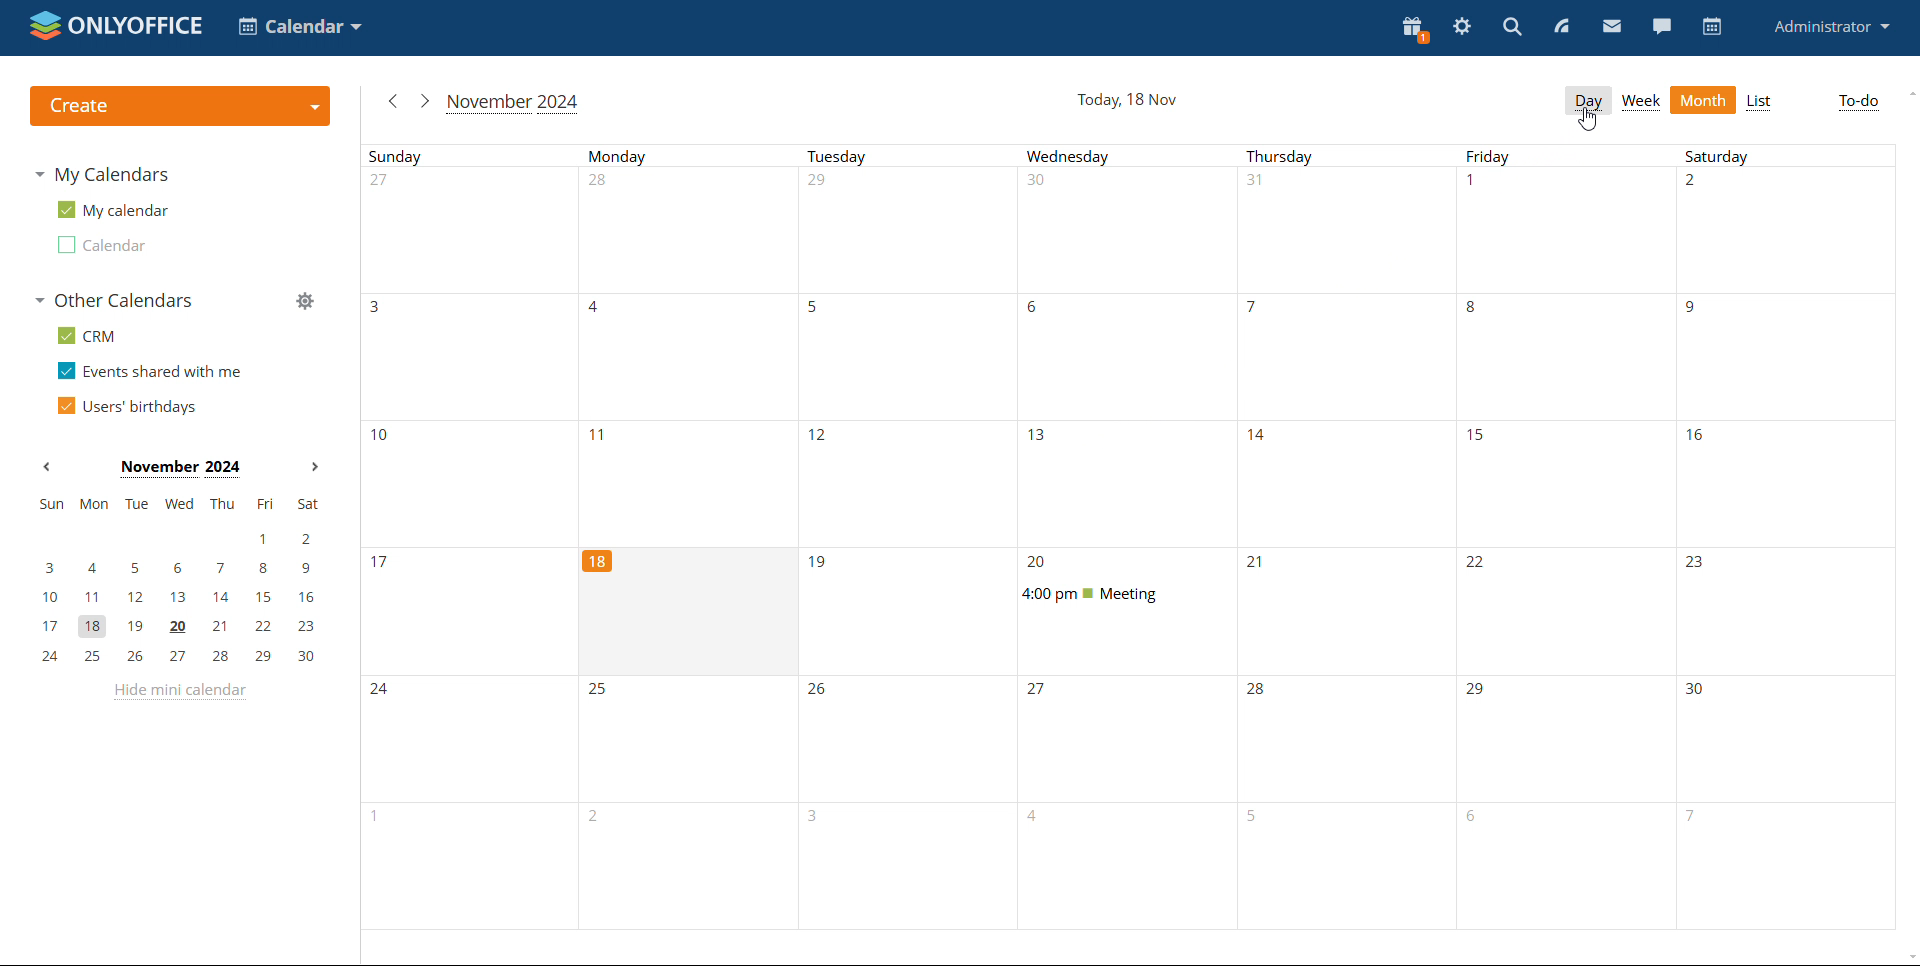 The width and height of the screenshot is (1920, 966). I want to click on scroll down, so click(1908, 957).